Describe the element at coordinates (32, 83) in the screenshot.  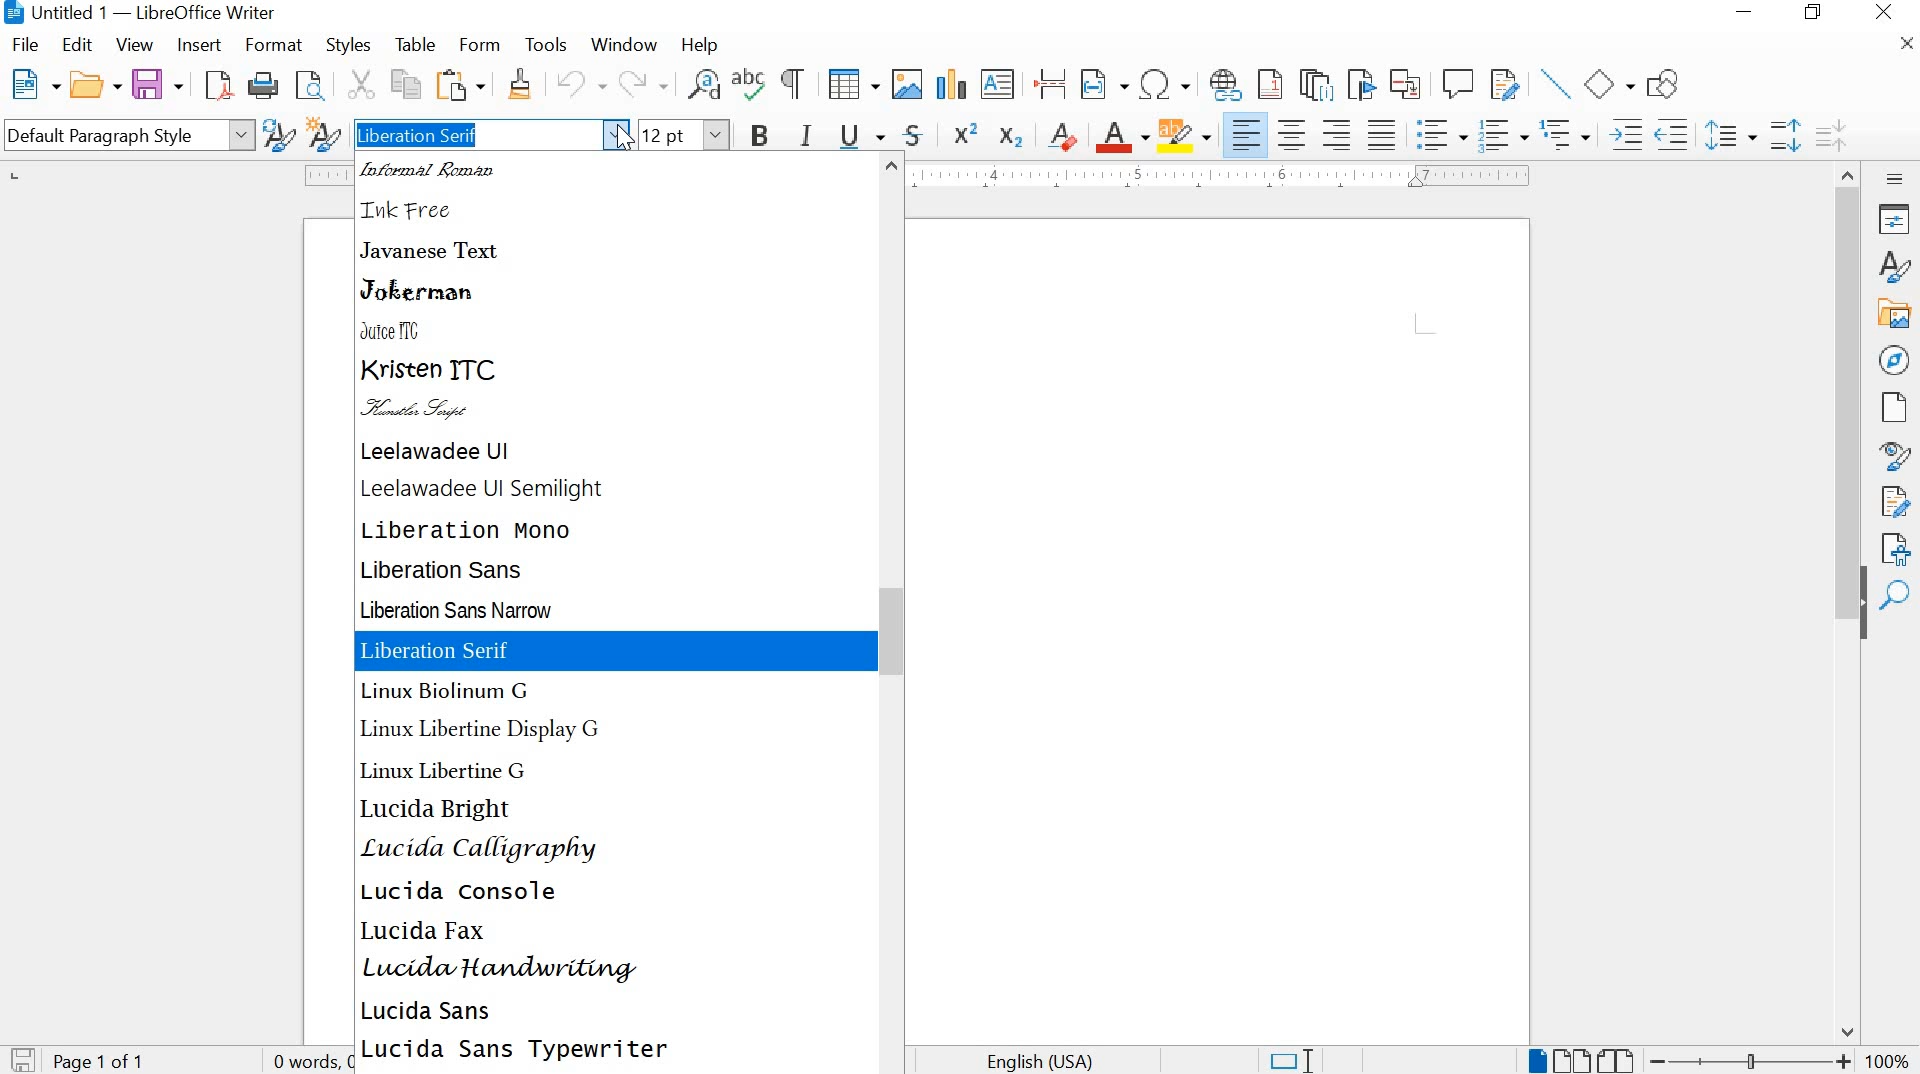
I see `NEW` at that location.